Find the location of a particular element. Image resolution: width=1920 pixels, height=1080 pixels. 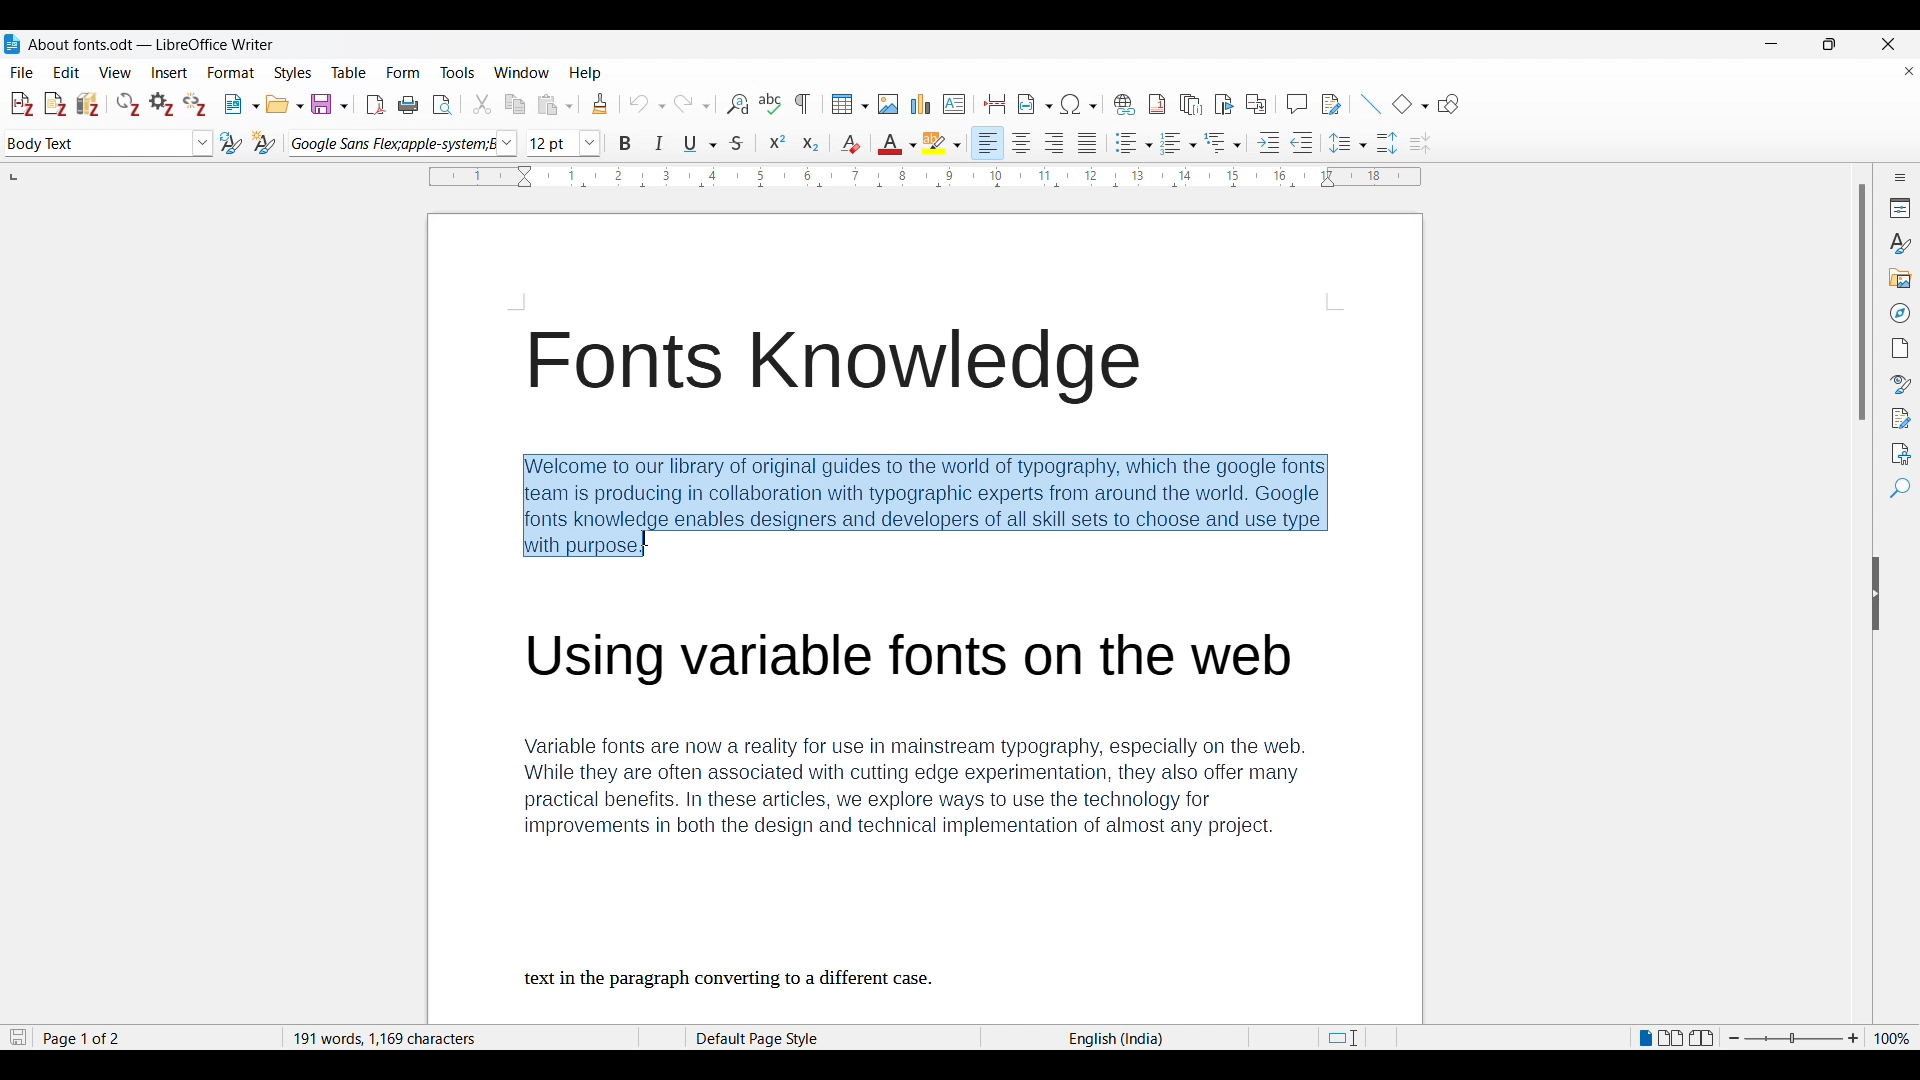

Set document preferences is located at coordinates (162, 104).